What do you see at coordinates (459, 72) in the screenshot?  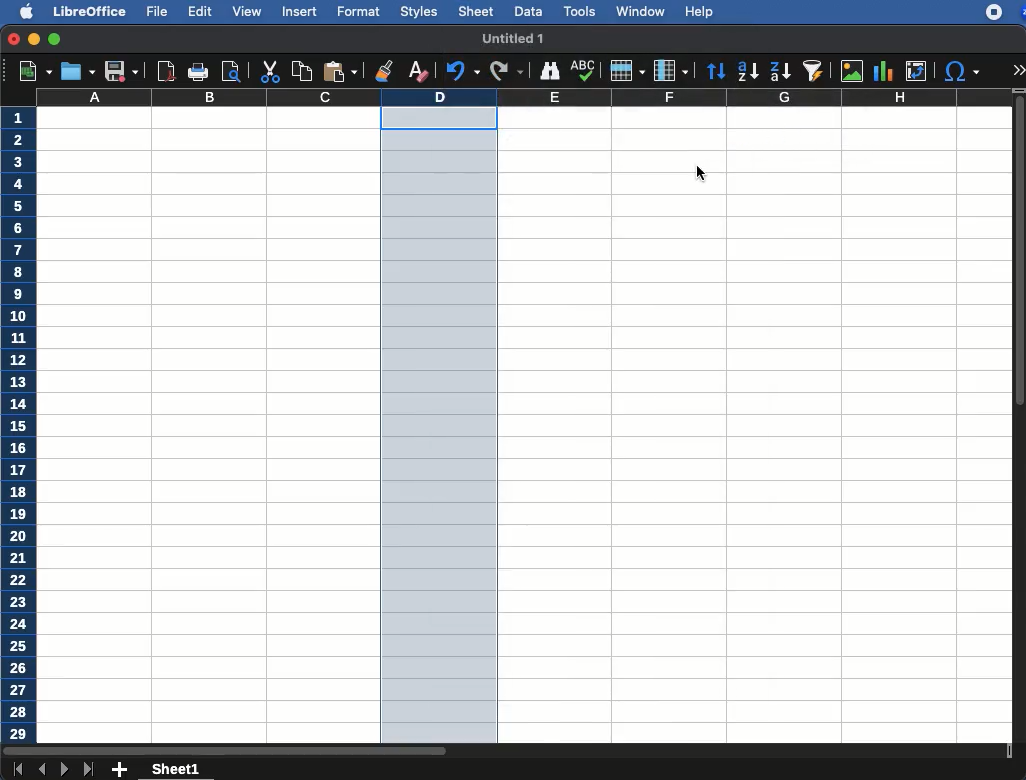 I see `undo` at bounding box center [459, 72].